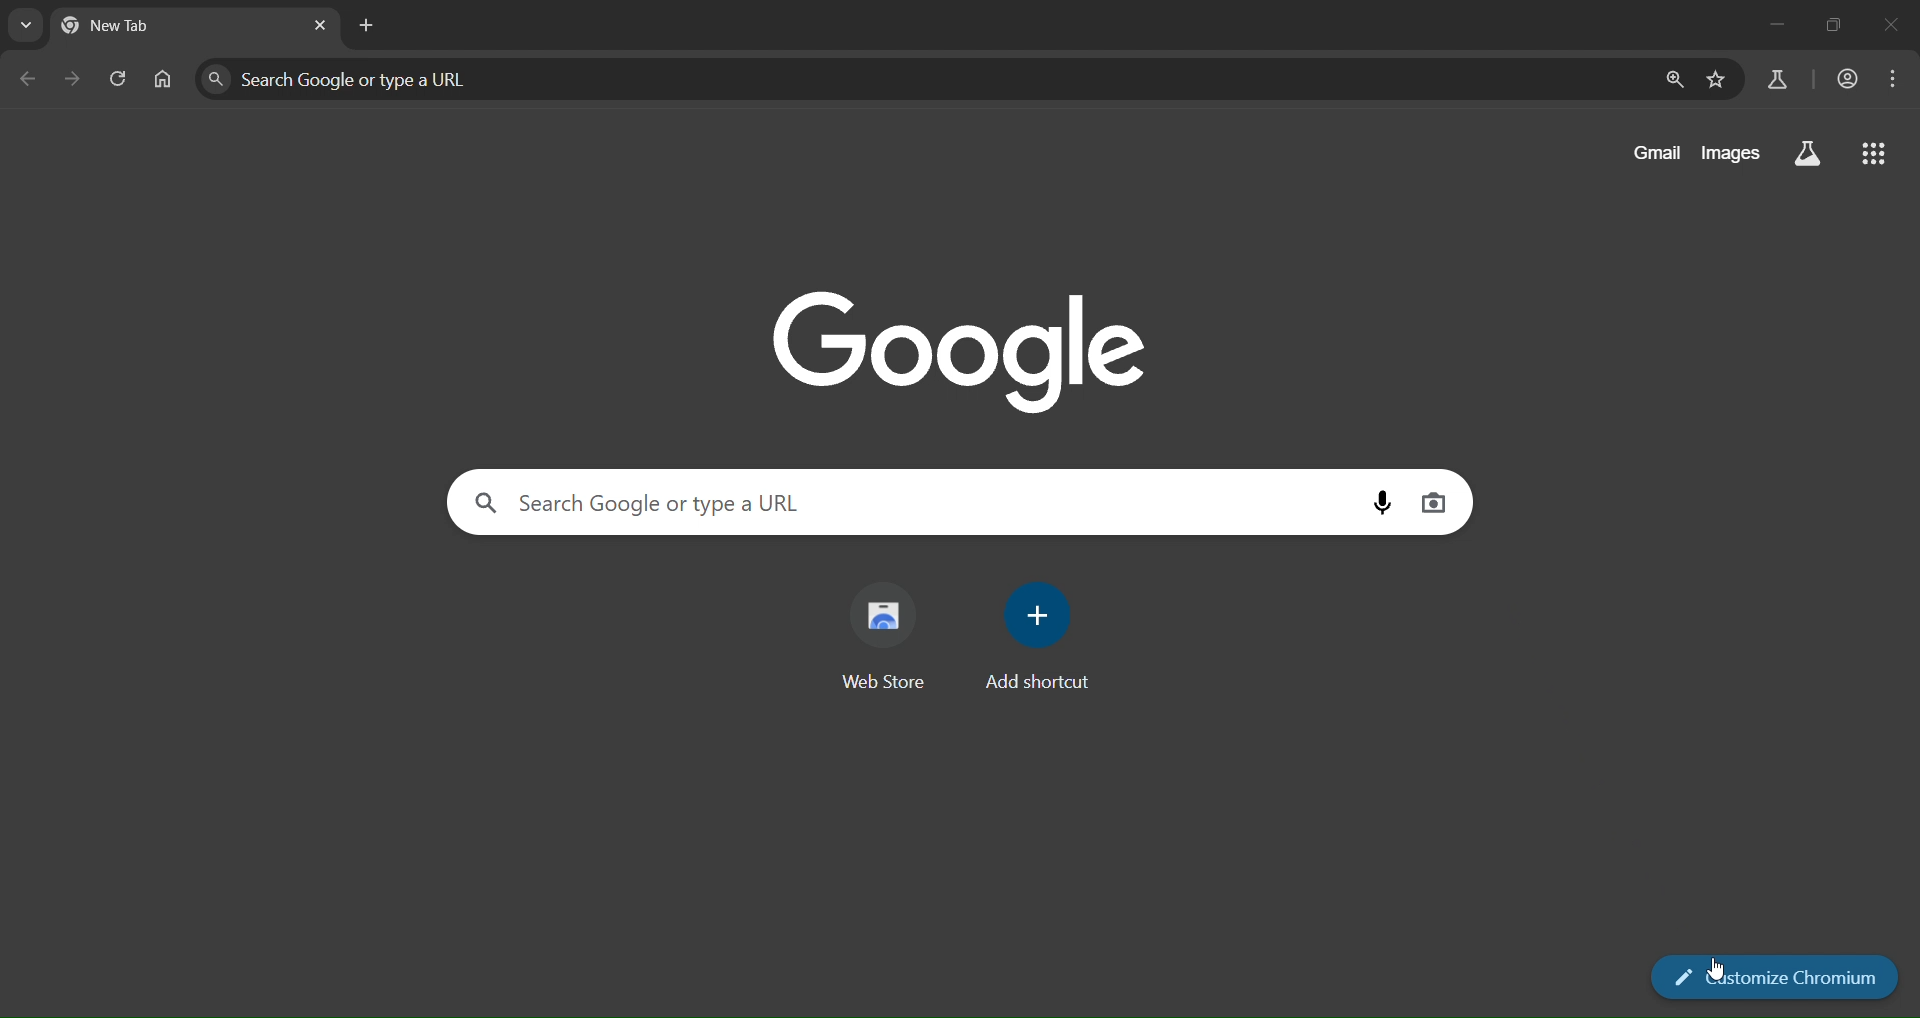  What do you see at coordinates (72, 81) in the screenshot?
I see `go forward one page` at bounding box center [72, 81].